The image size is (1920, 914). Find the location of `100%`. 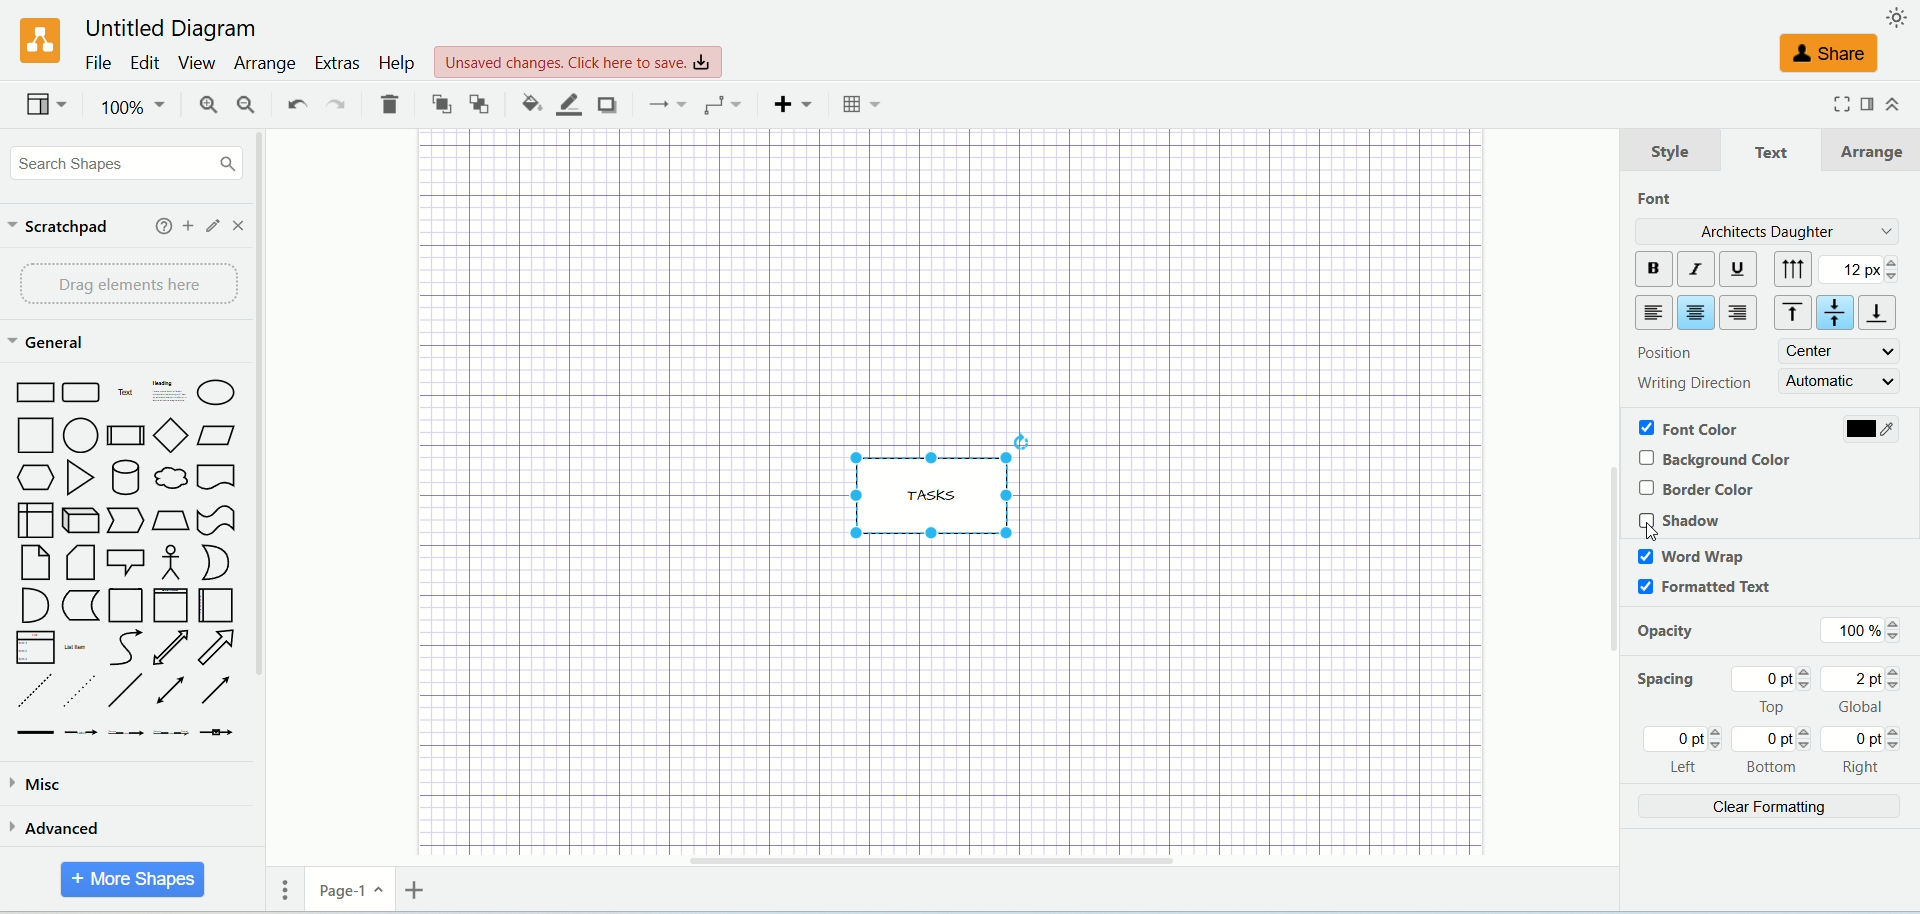

100% is located at coordinates (1856, 629).